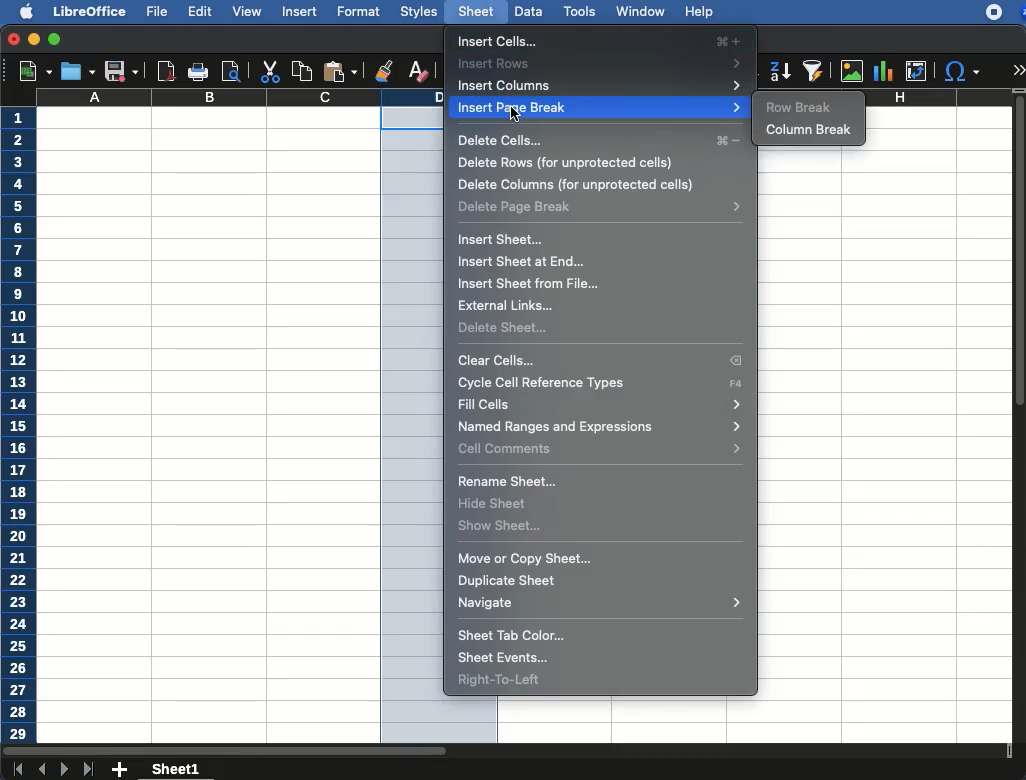 The height and width of the screenshot is (780, 1026). Describe the element at coordinates (120, 770) in the screenshot. I see `add` at that location.